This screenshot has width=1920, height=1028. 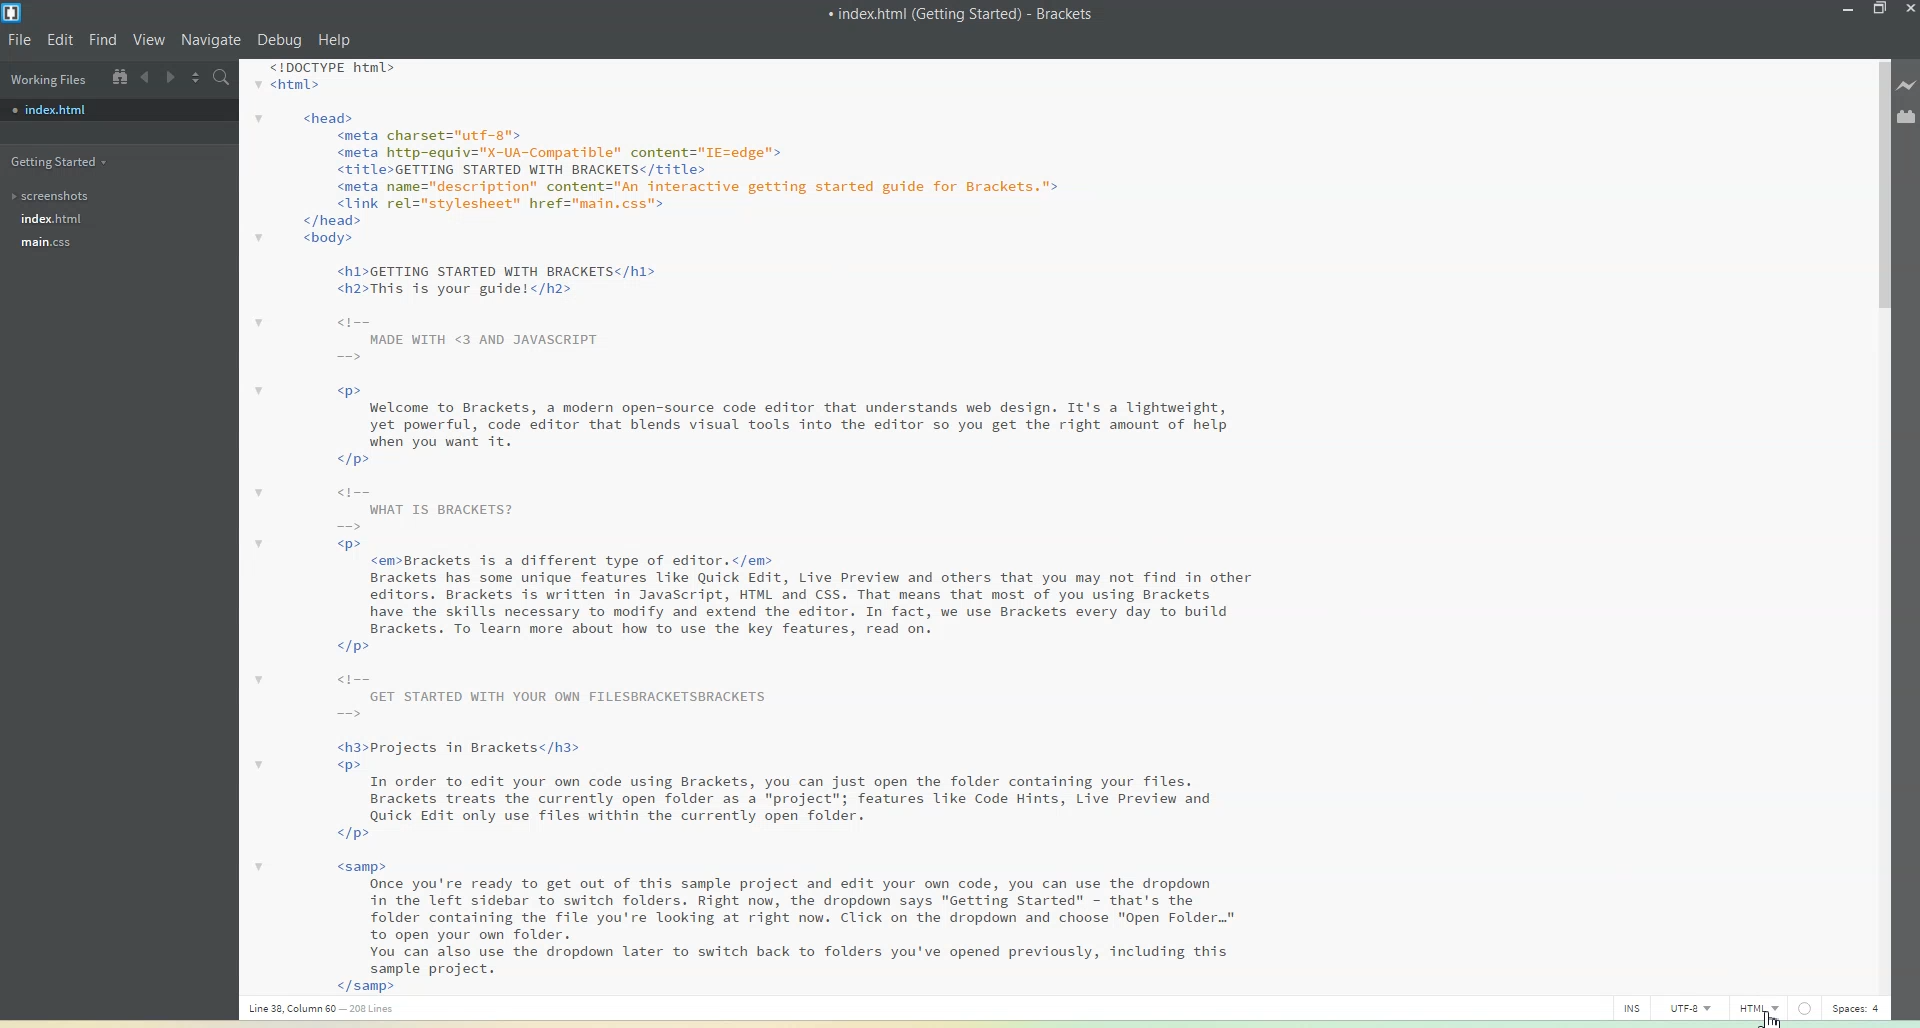 What do you see at coordinates (62, 160) in the screenshot?
I see `Getting Started` at bounding box center [62, 160].